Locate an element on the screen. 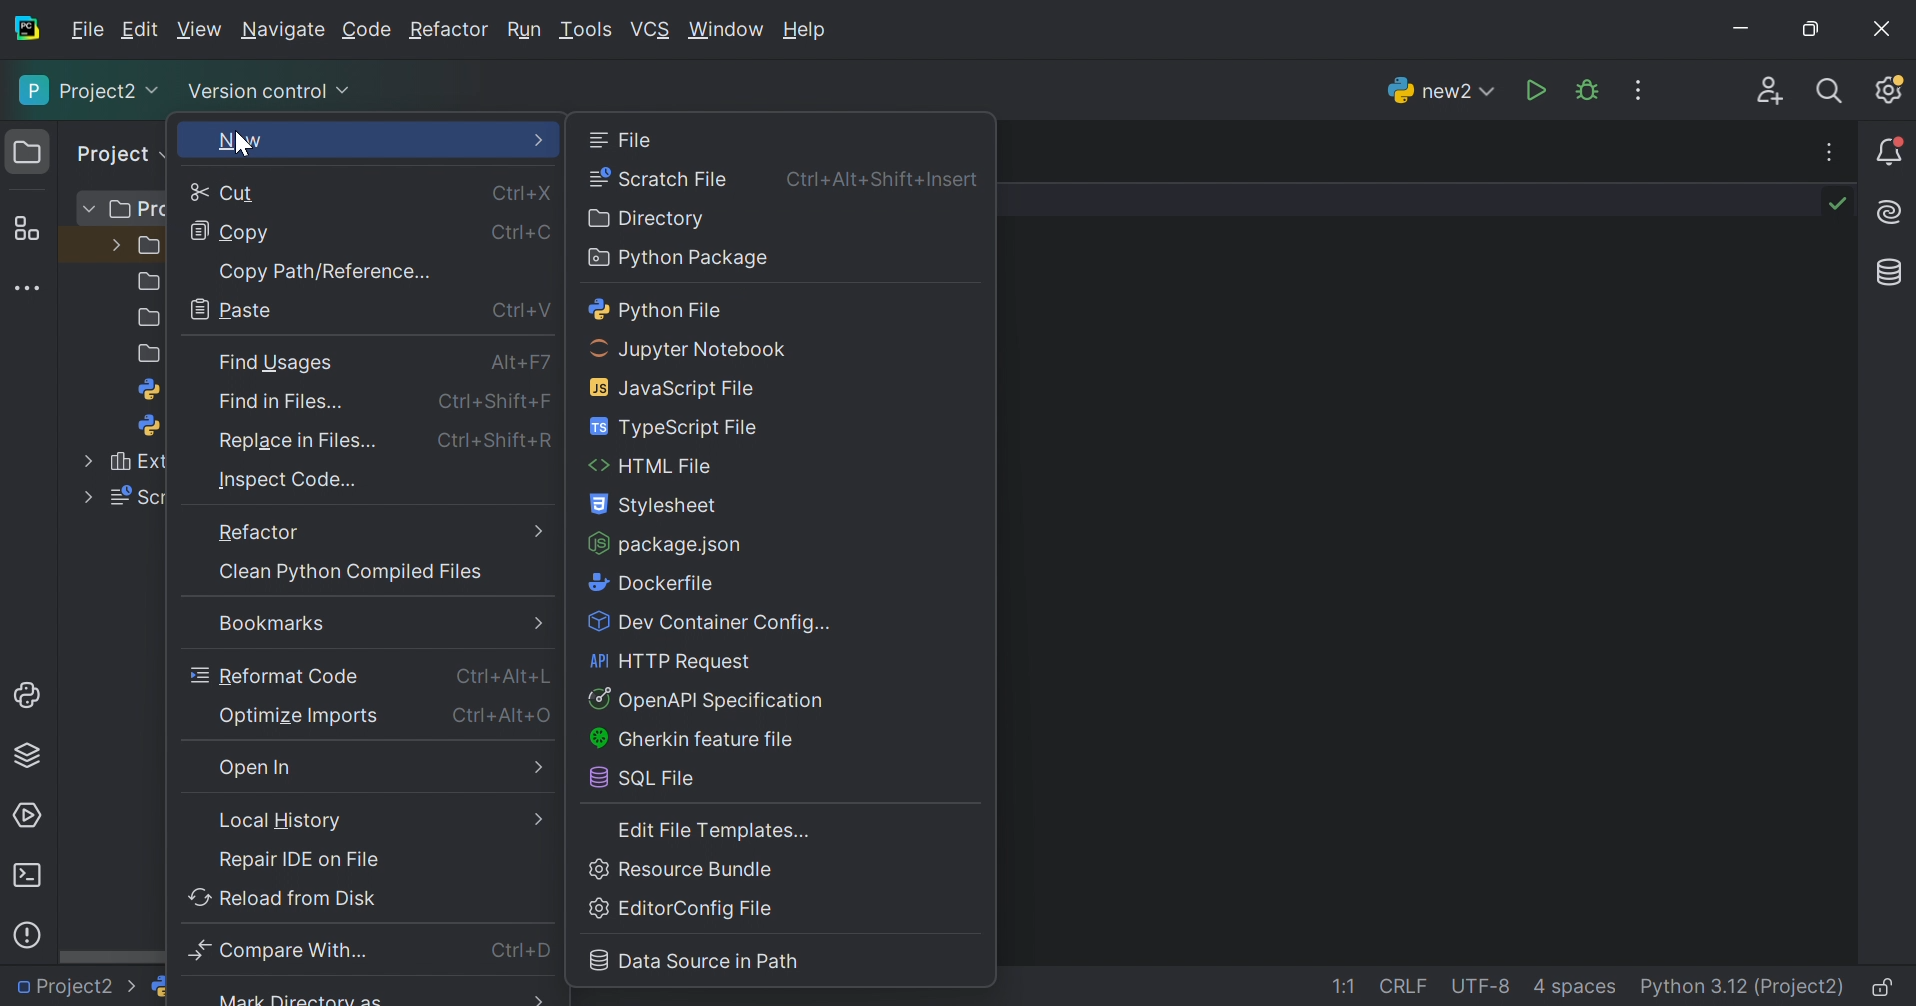  Project is located at coordinates (115, 153).